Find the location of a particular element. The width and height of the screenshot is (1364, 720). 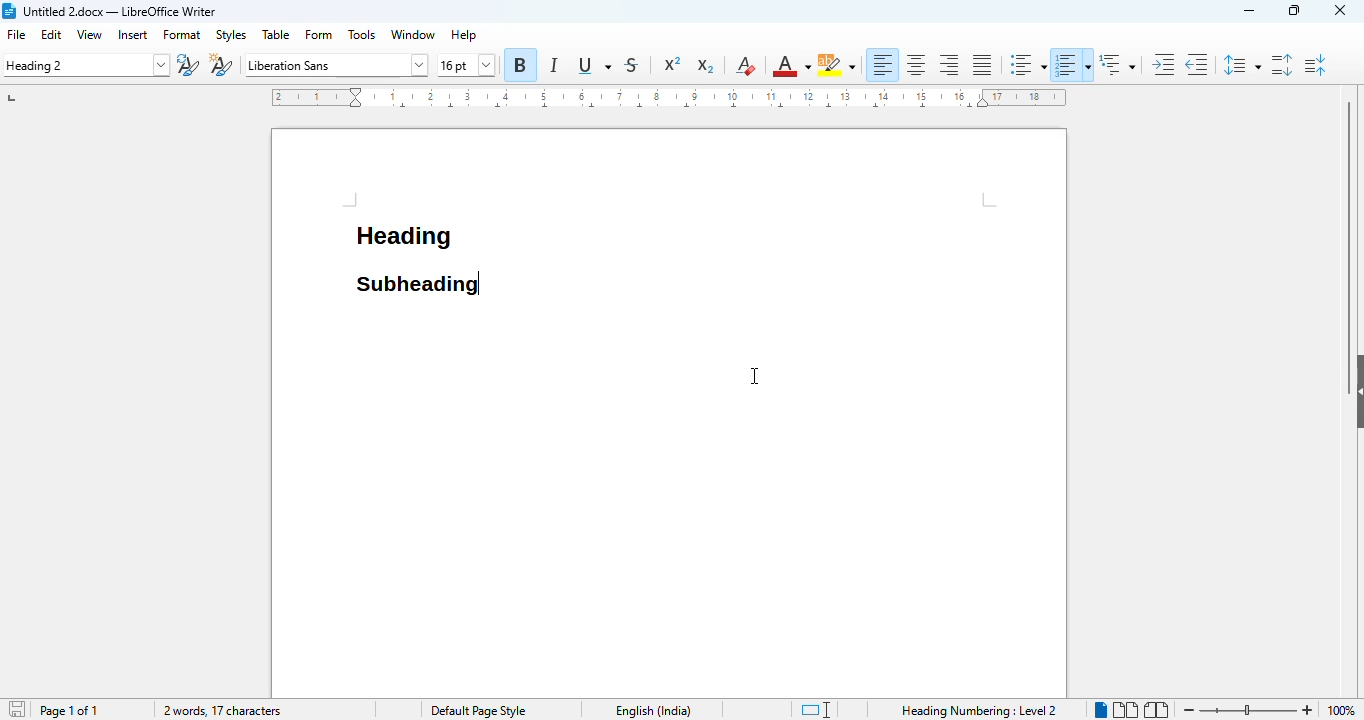

increase indent is located at coordinates (1164, 64).